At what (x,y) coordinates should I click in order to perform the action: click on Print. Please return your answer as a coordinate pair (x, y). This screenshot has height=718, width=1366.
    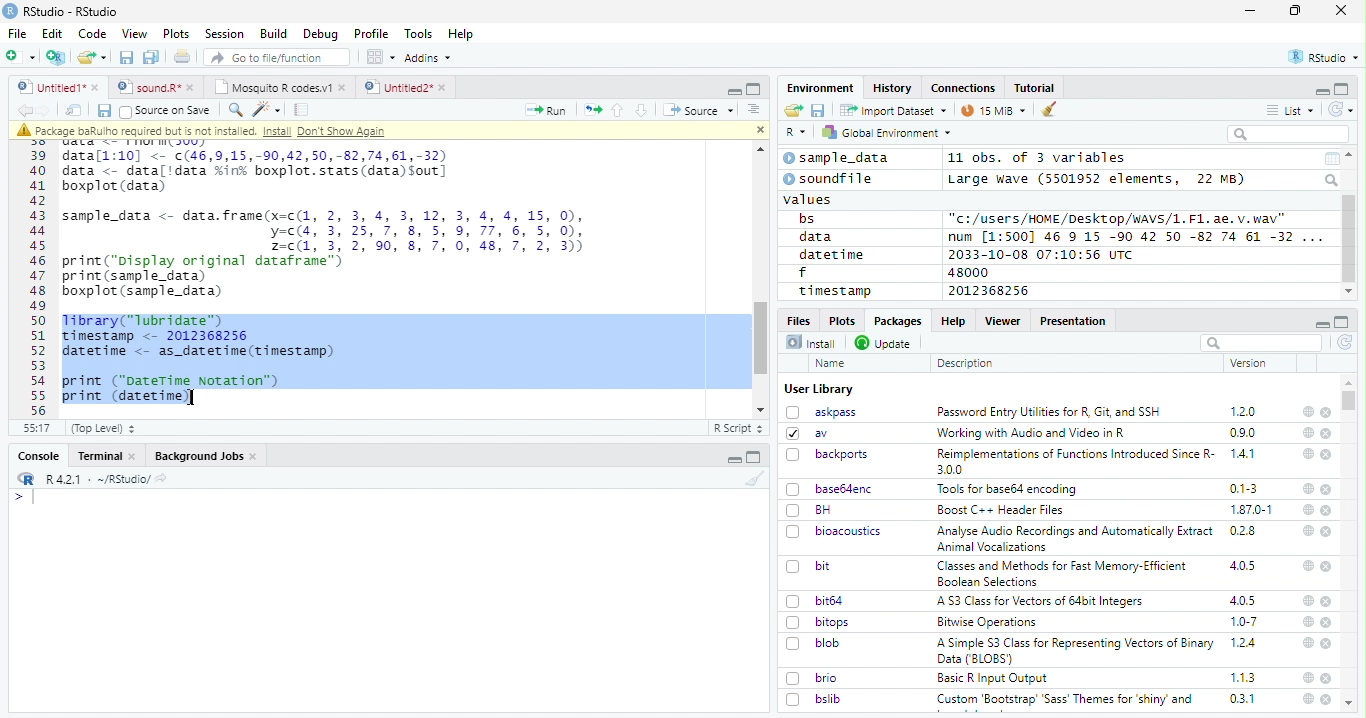
    Looking at the image, I should click on (183, 56).